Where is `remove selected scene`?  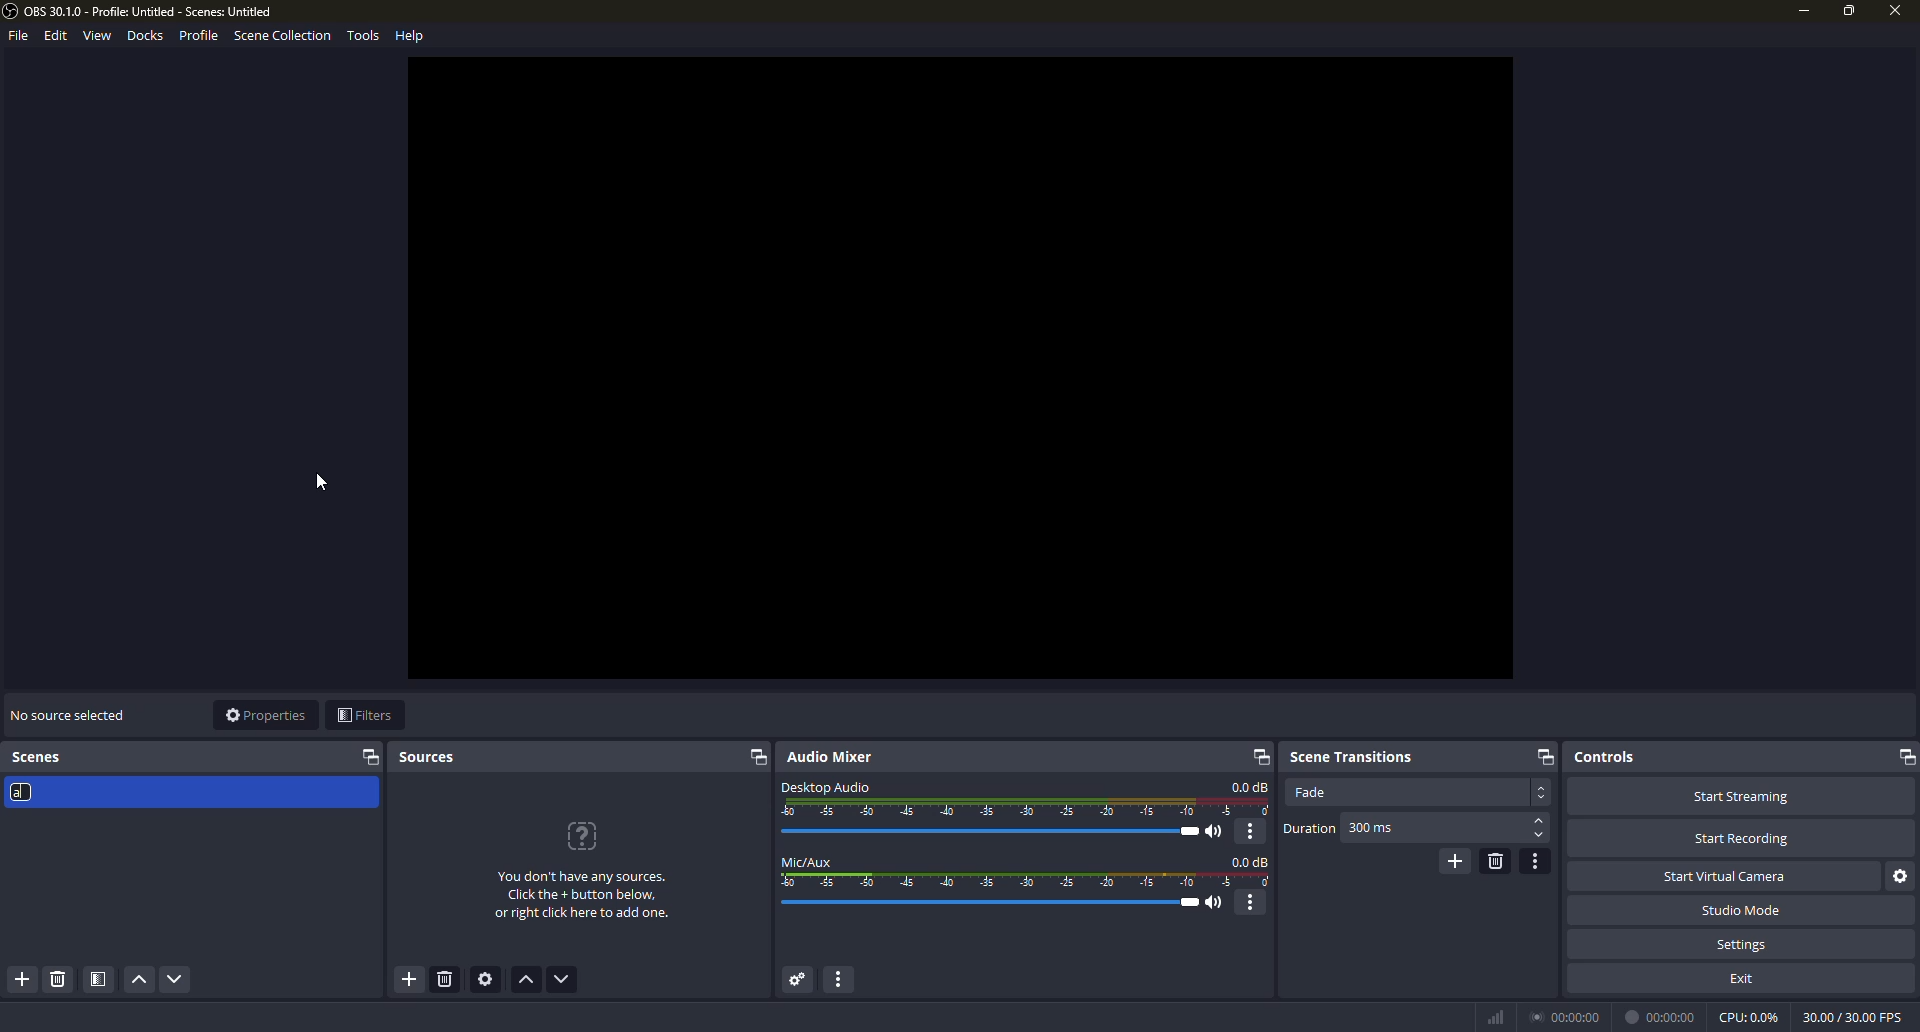 remove selected scene is located at coordinates (57, 980).